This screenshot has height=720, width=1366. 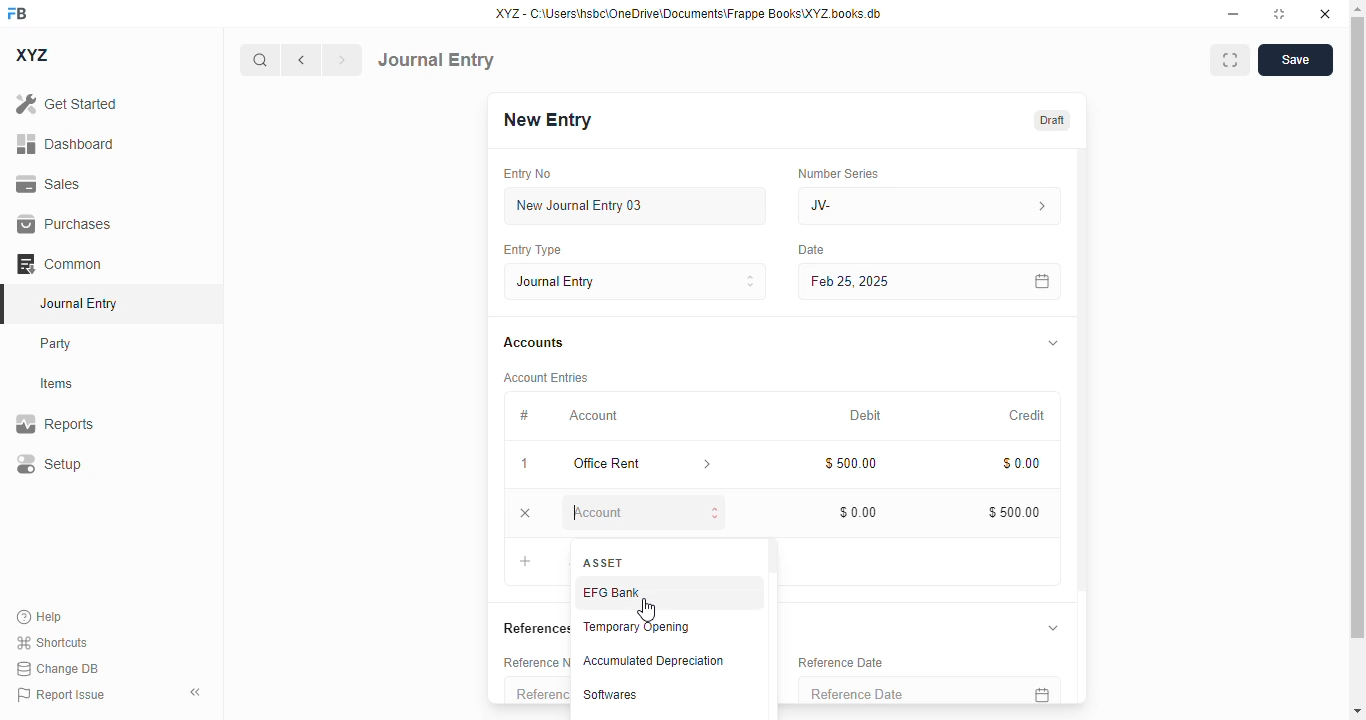 I want to click on ASSET, so click(x=605, y=563).